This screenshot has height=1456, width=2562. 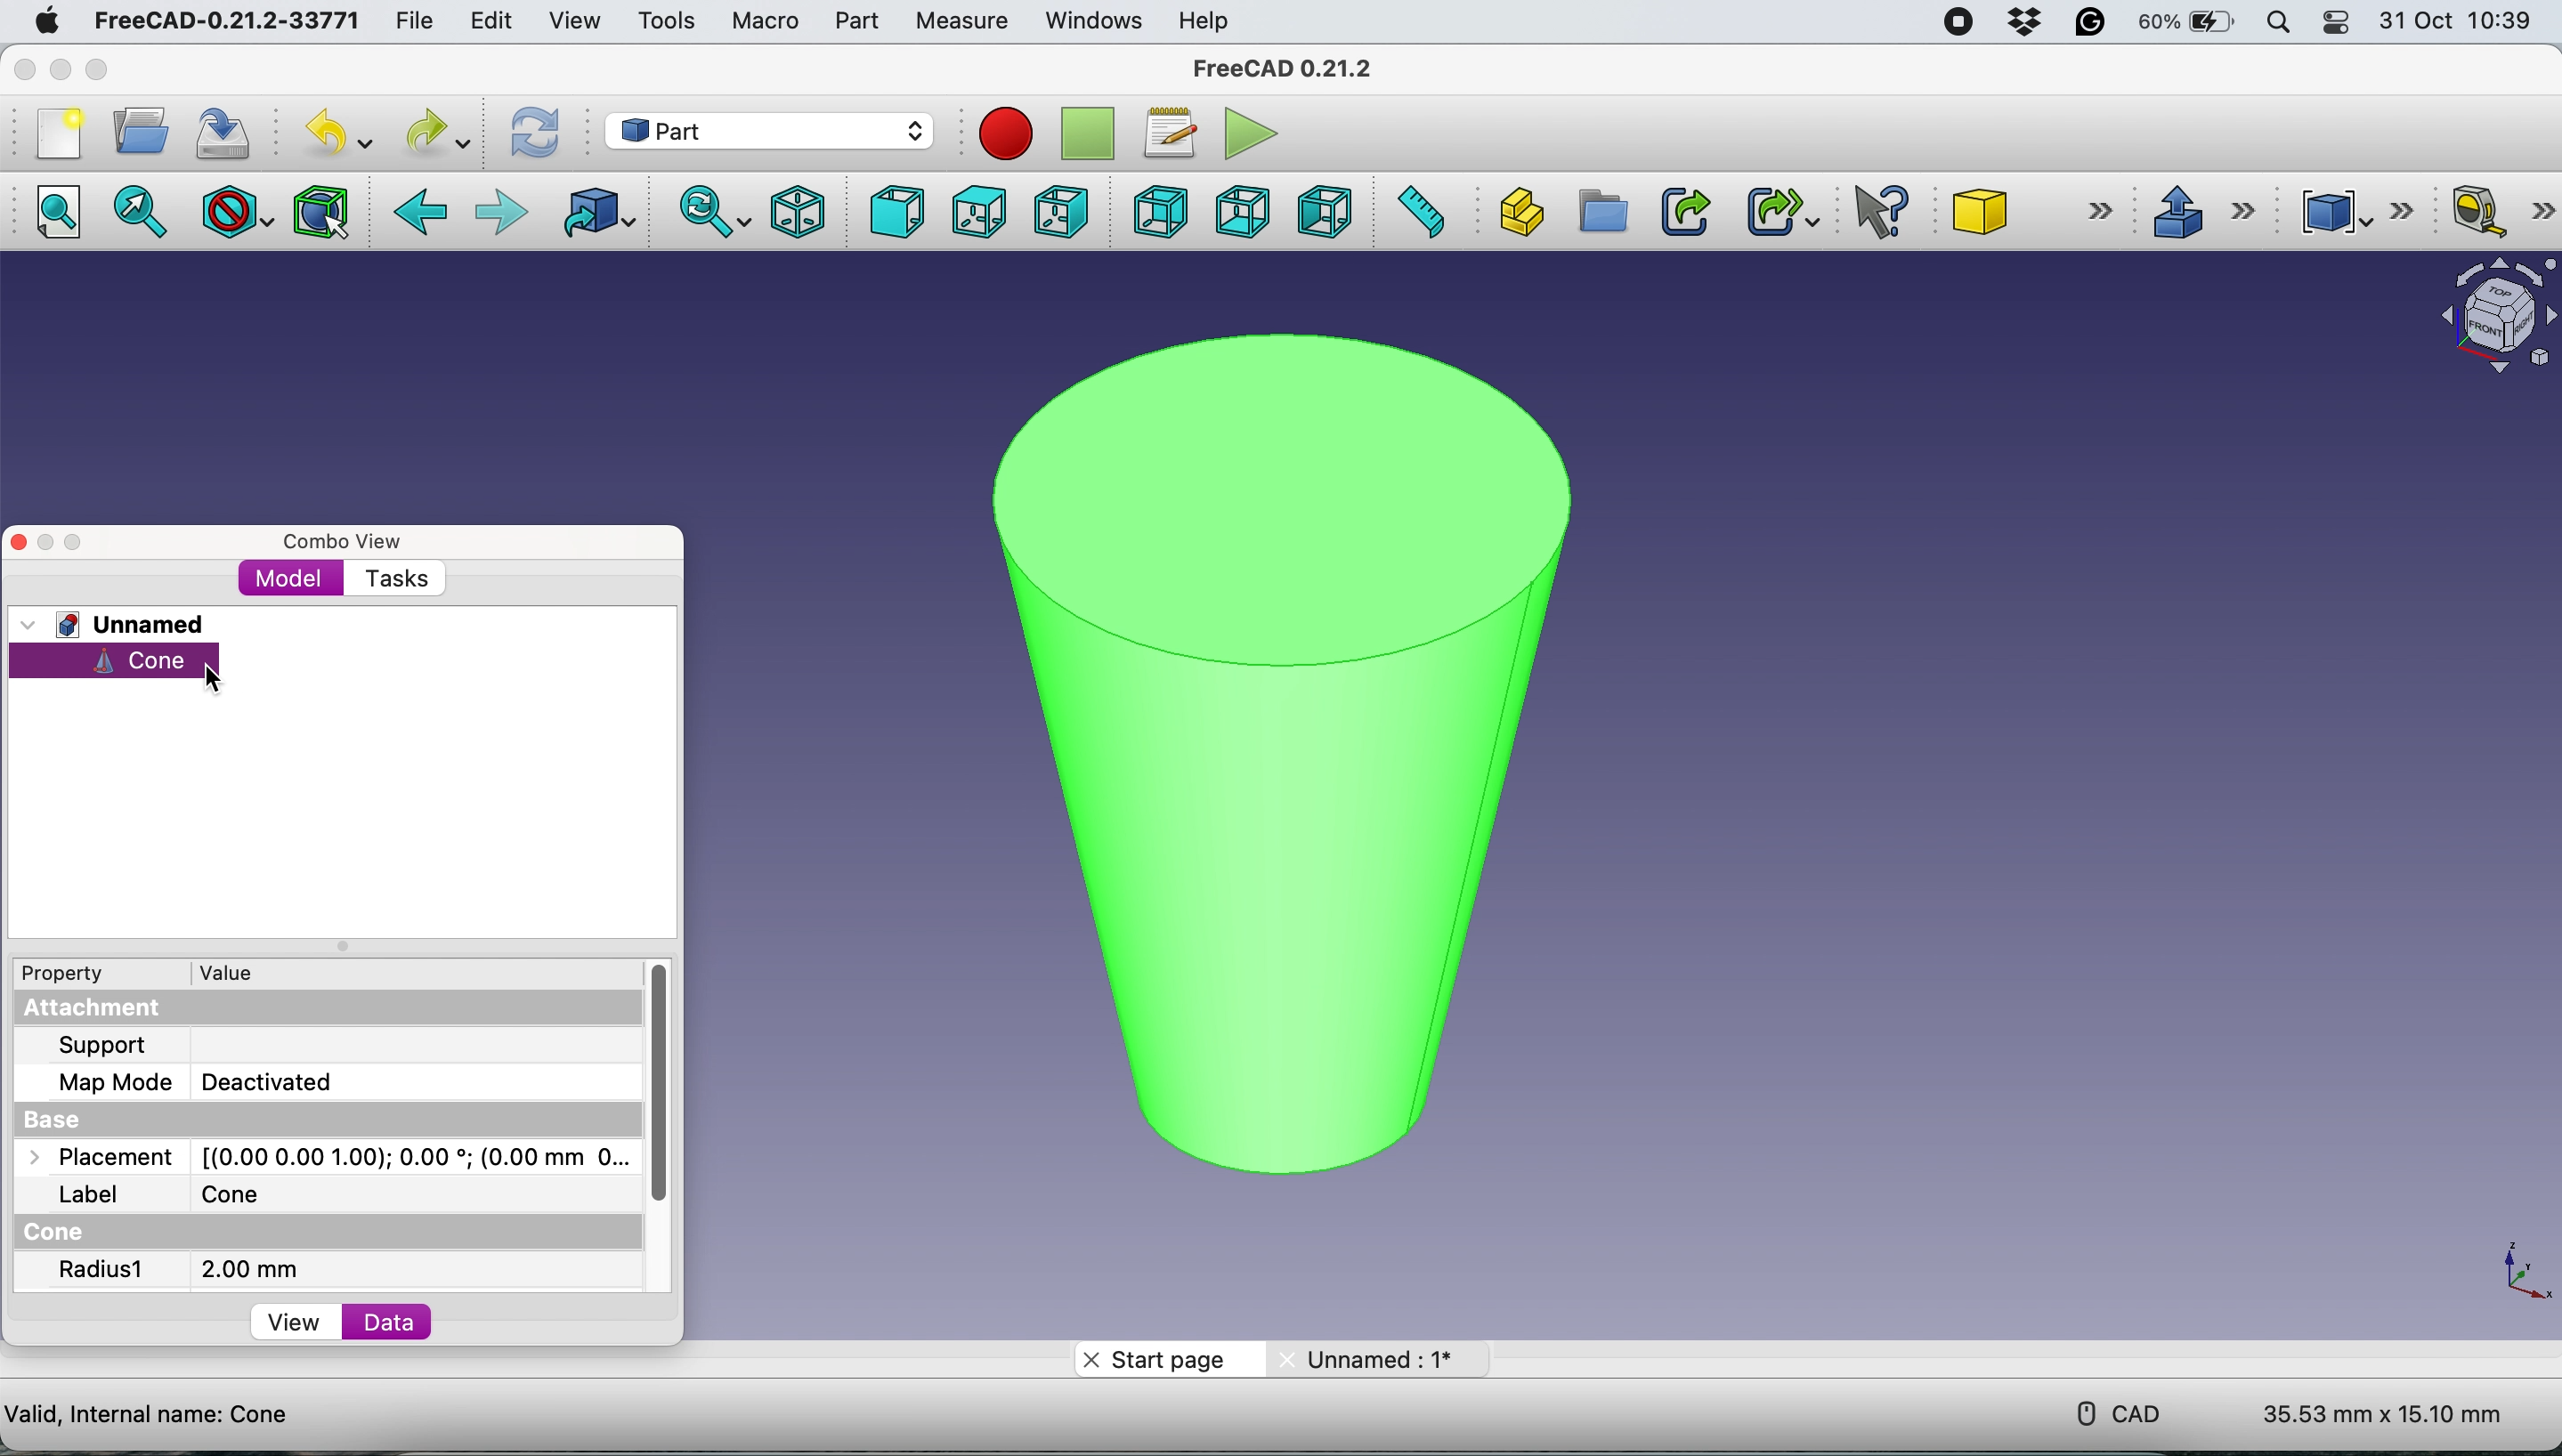 What do you see at coordinates (178, 1195) in the screenshot?
I see `label: Cone` at bounding box center [178, 1195].